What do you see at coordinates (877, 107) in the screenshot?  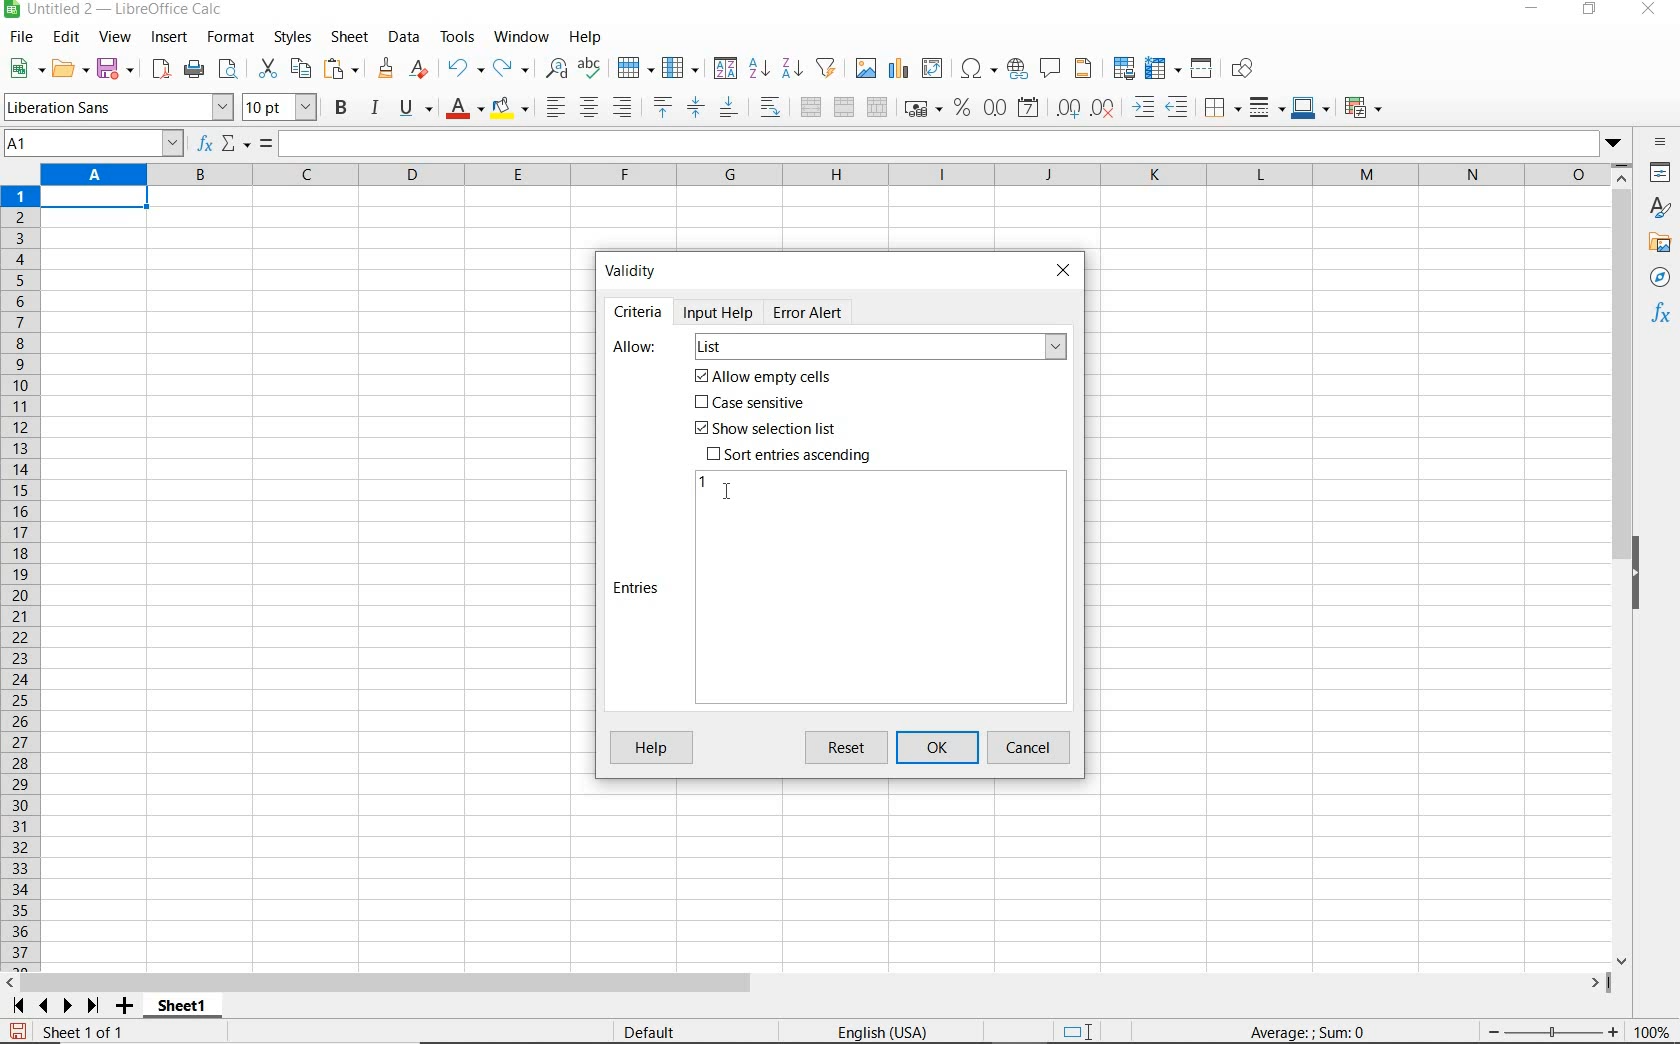 I see `unmerge cells` at bounding box center [877, 107].